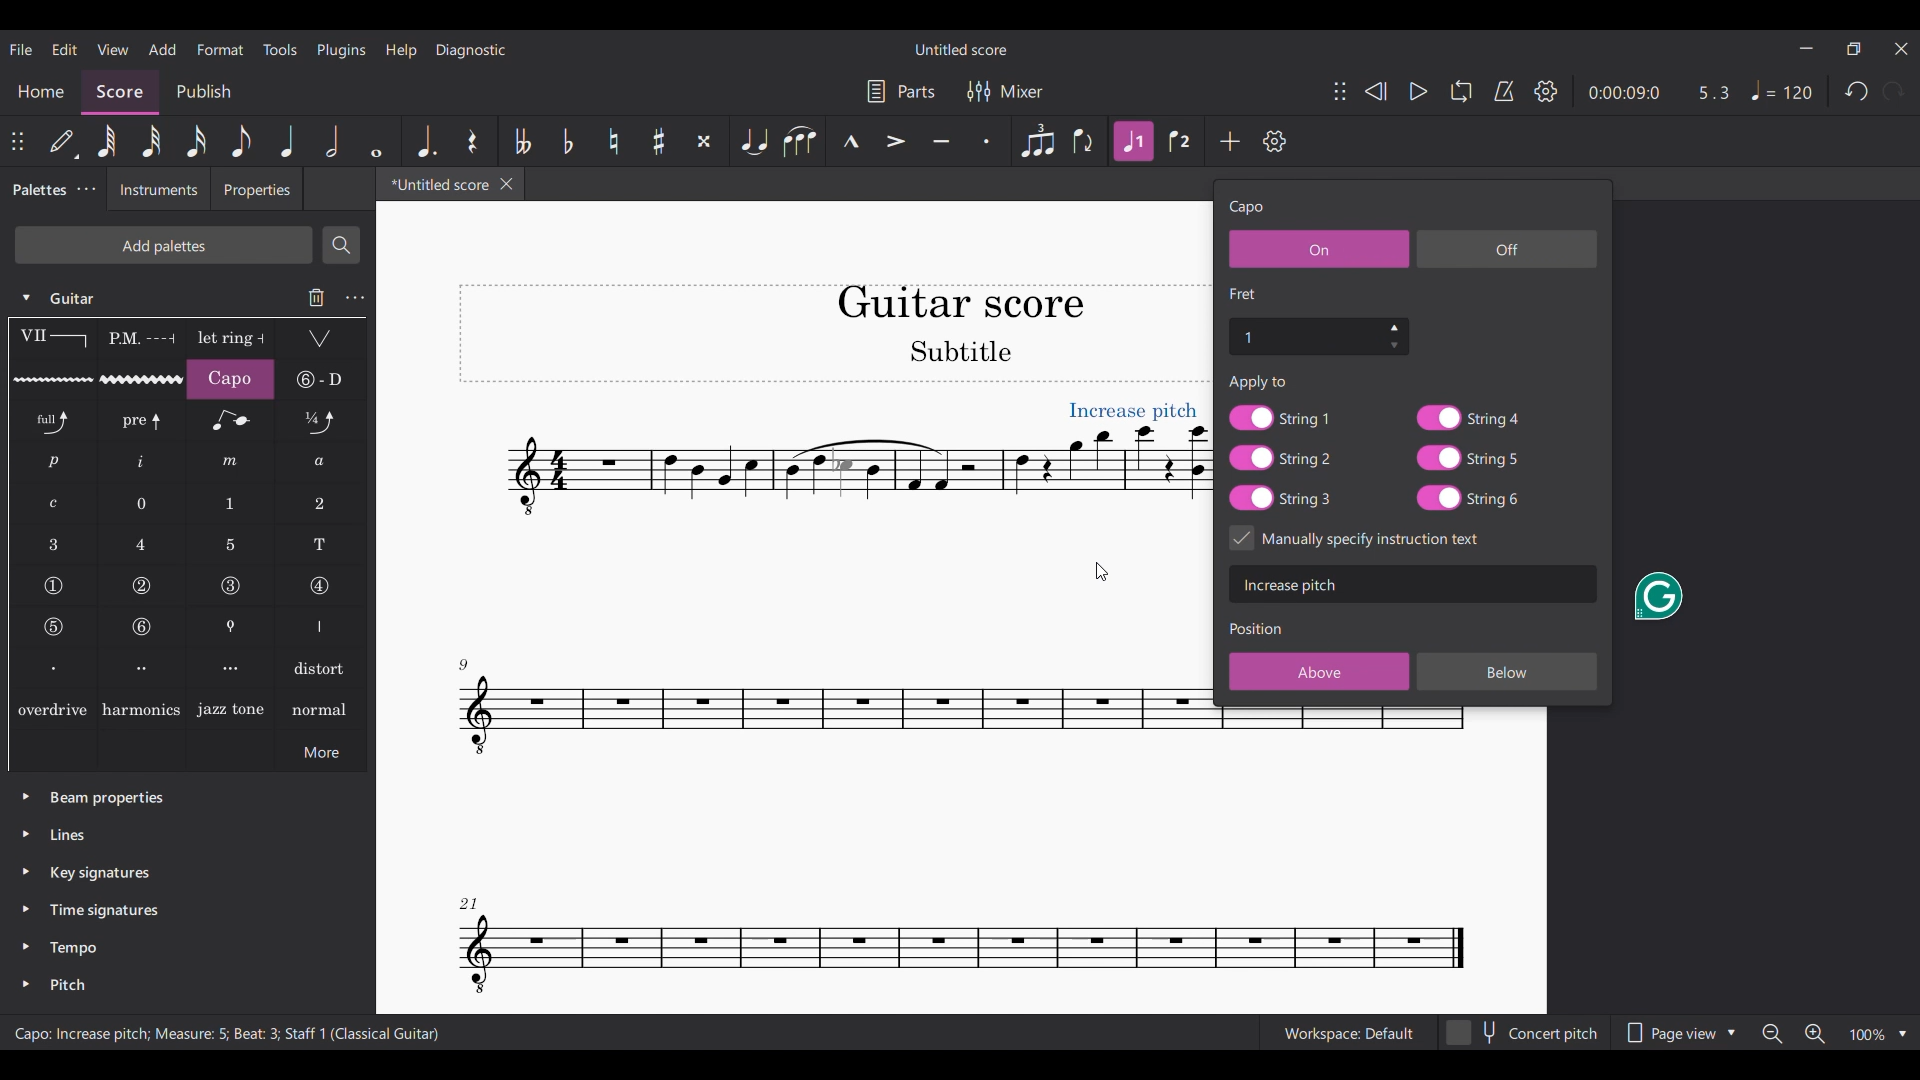  What do you see at coordinates (1525, 1032) in the screenshot?
I see `Concert pitch toggle` at bounding box center [1525, 1032].